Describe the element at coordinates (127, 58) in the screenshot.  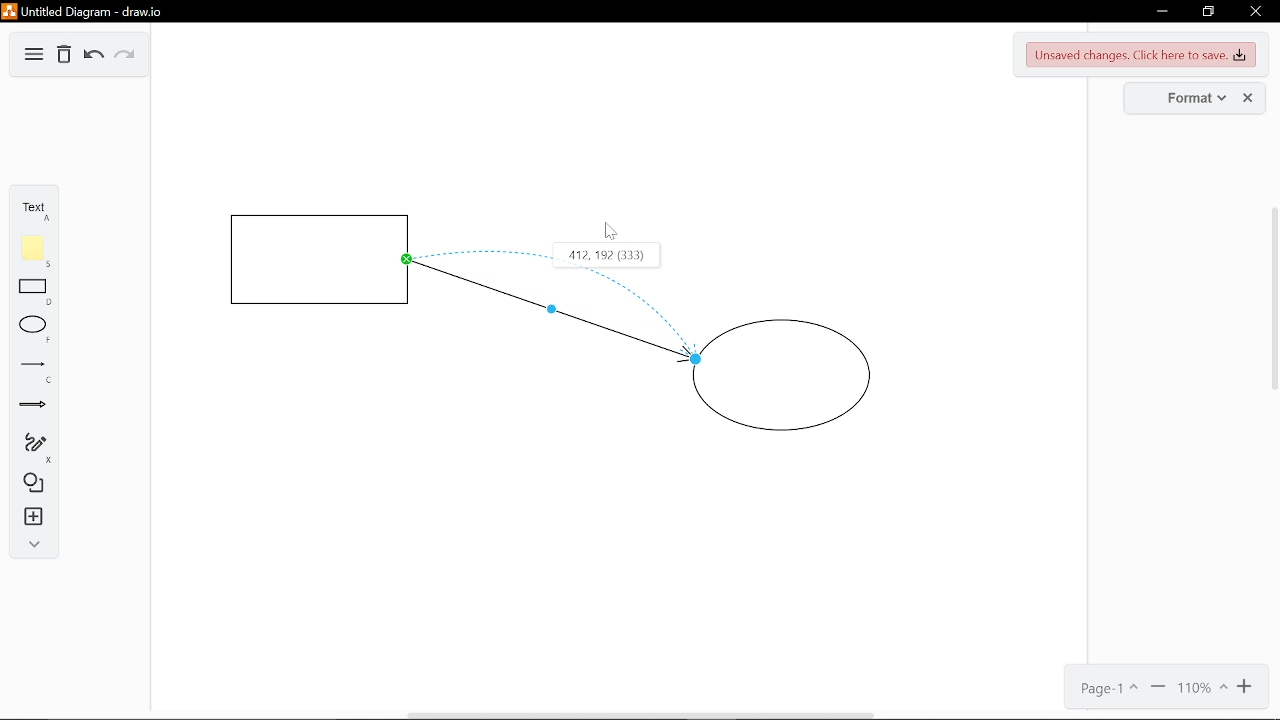
I see `Redo` at that location.